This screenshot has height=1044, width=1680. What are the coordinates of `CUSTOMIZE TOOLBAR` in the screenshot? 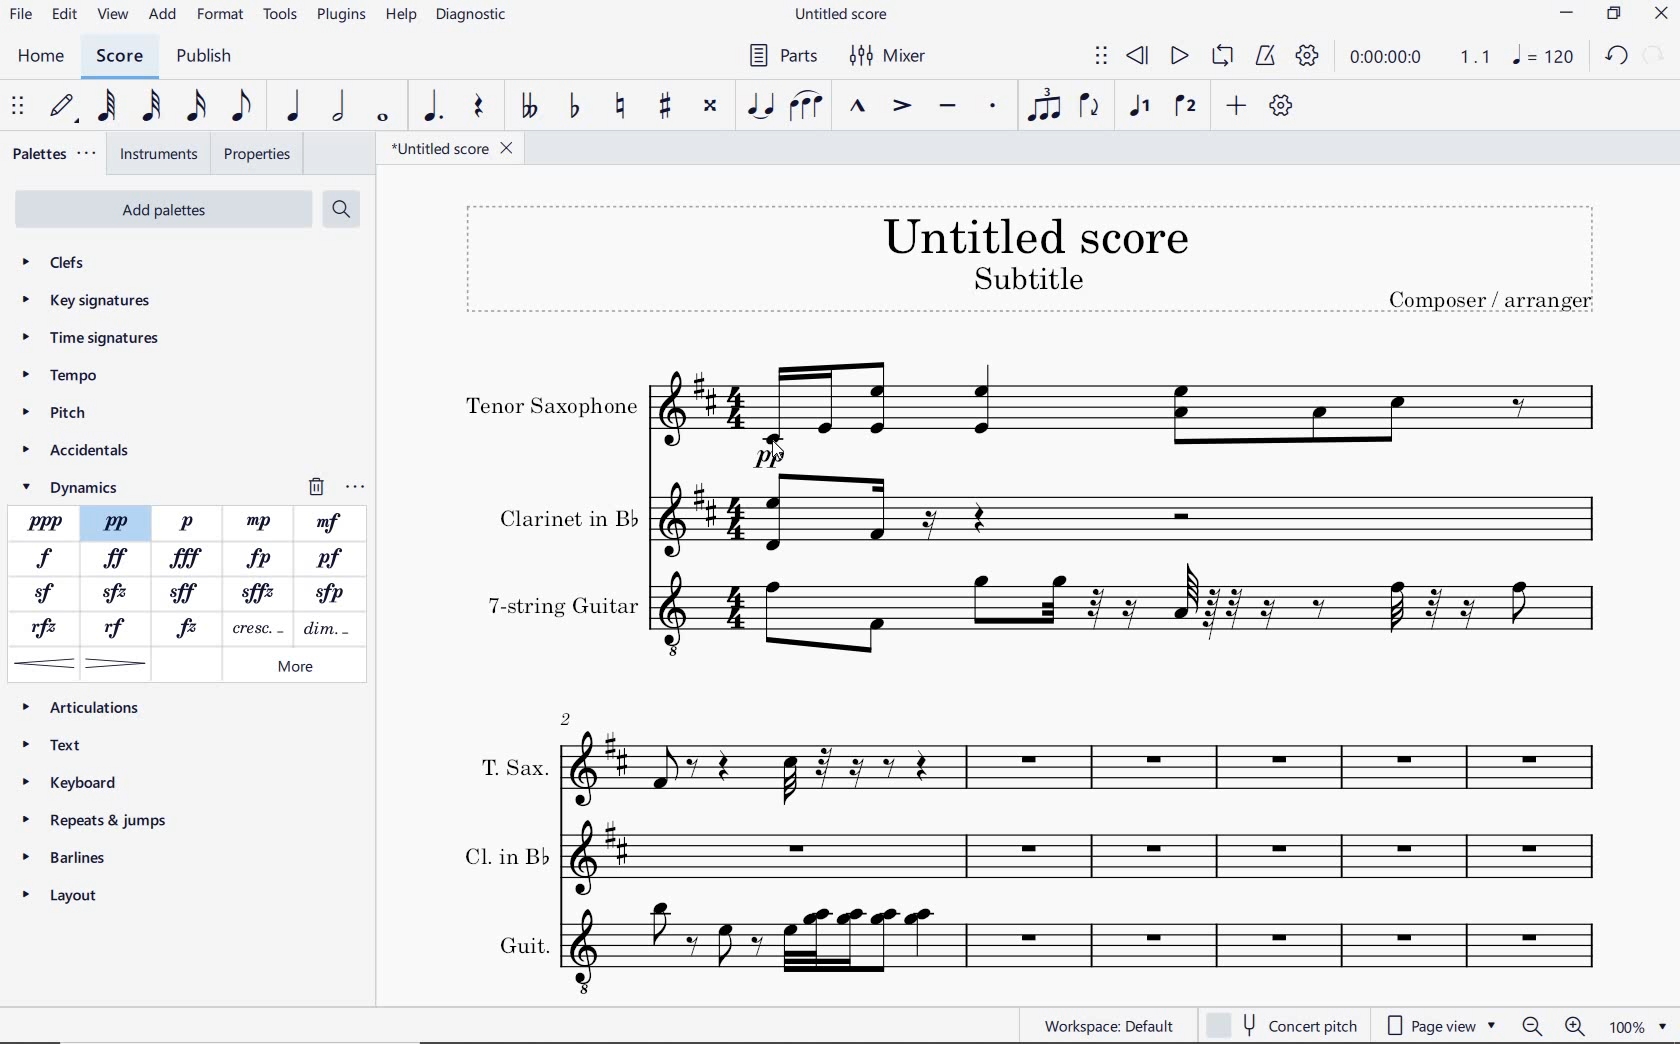 It's located at (1279, 105).